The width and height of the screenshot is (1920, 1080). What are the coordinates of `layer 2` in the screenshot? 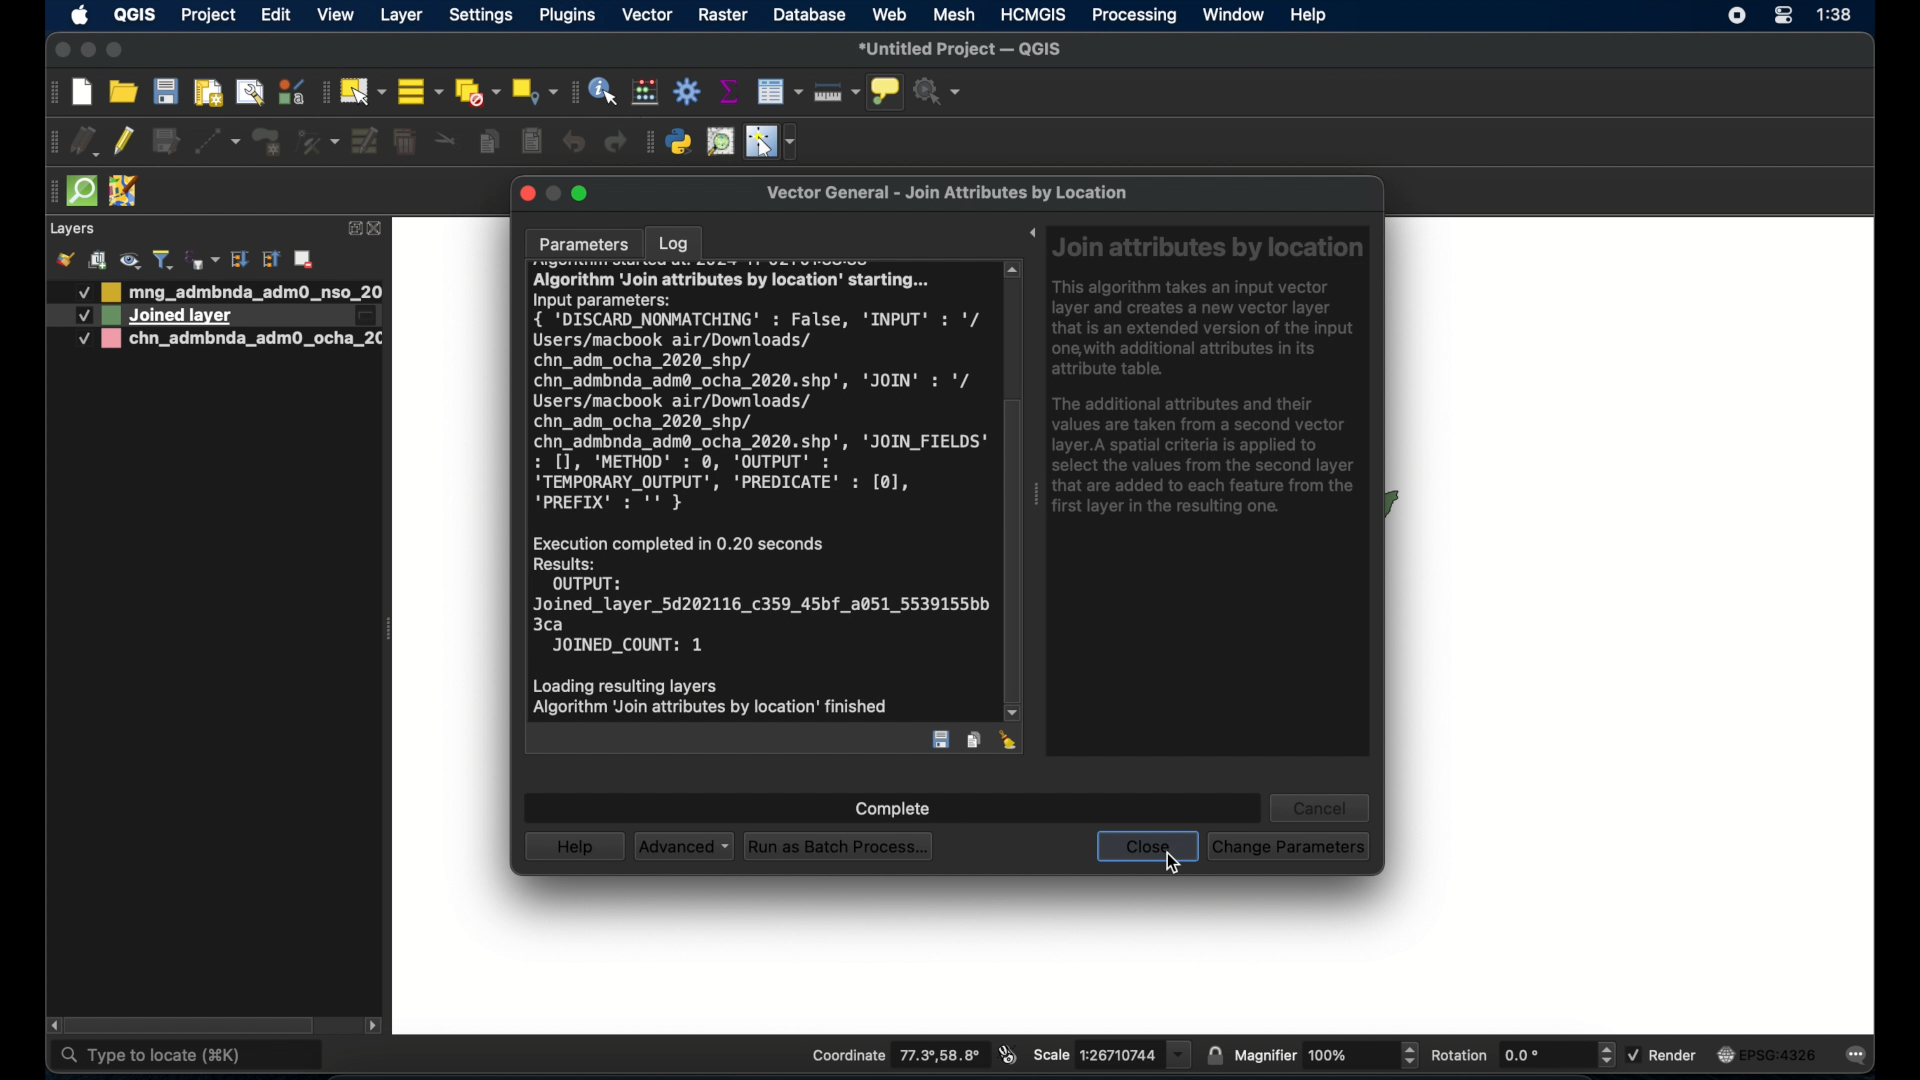 It's located at (239, 340).